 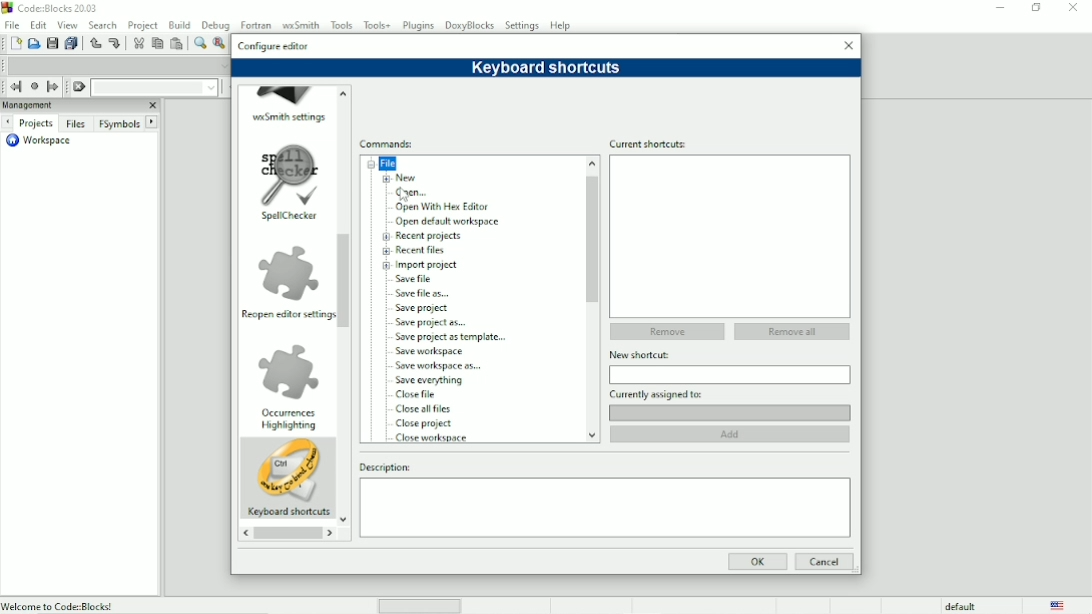 What do you see at coordinates (176, 43) in the screenshot?
I see `Paste` at bounding box center [176, 43].